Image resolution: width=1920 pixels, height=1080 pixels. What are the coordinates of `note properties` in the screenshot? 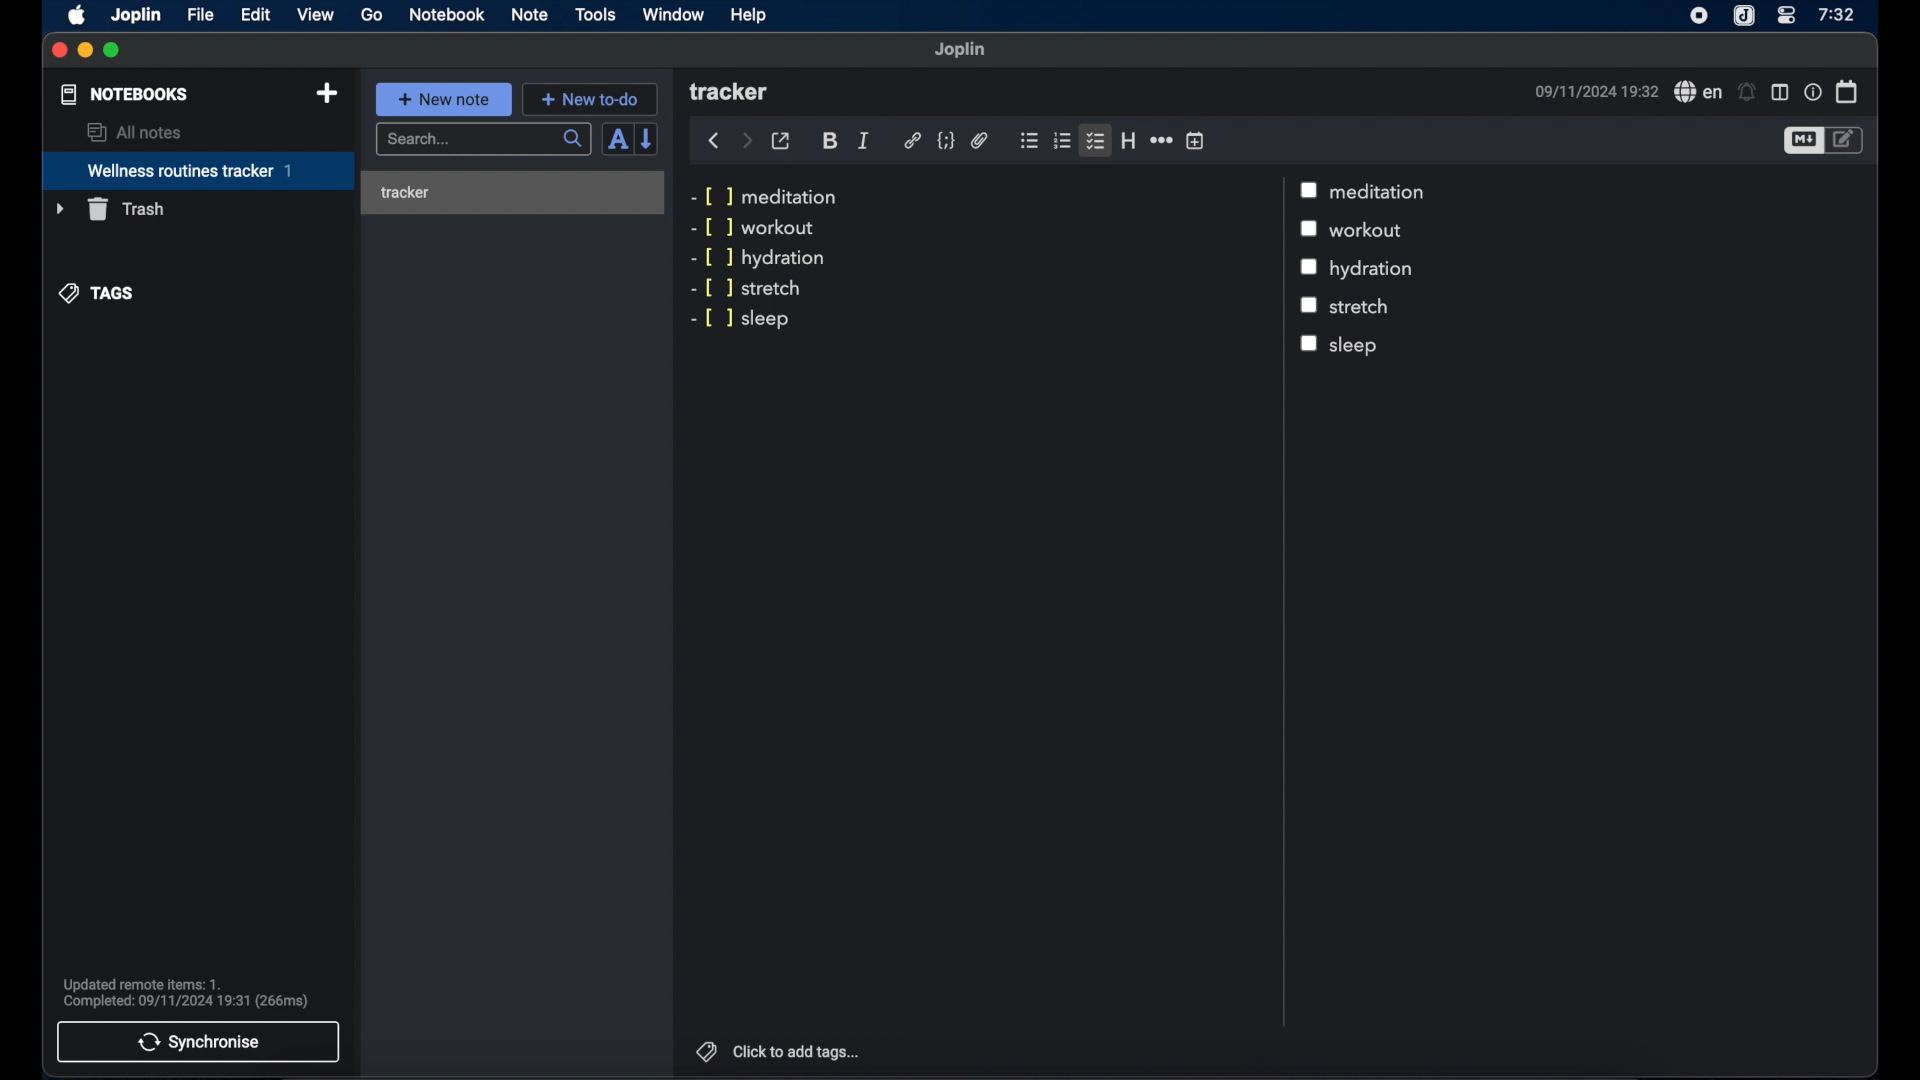 It's located at (1812, 91).